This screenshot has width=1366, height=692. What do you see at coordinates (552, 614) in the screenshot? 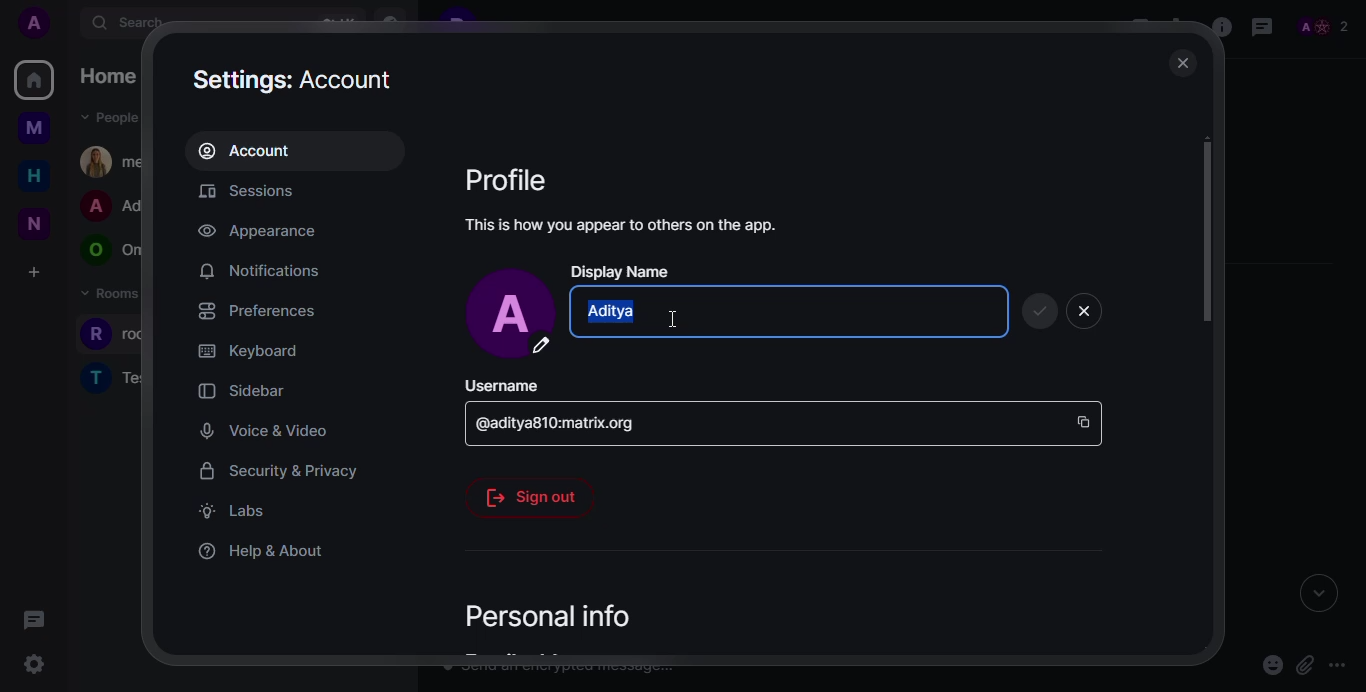
I see `personal info` at bounding box center [552, 614].